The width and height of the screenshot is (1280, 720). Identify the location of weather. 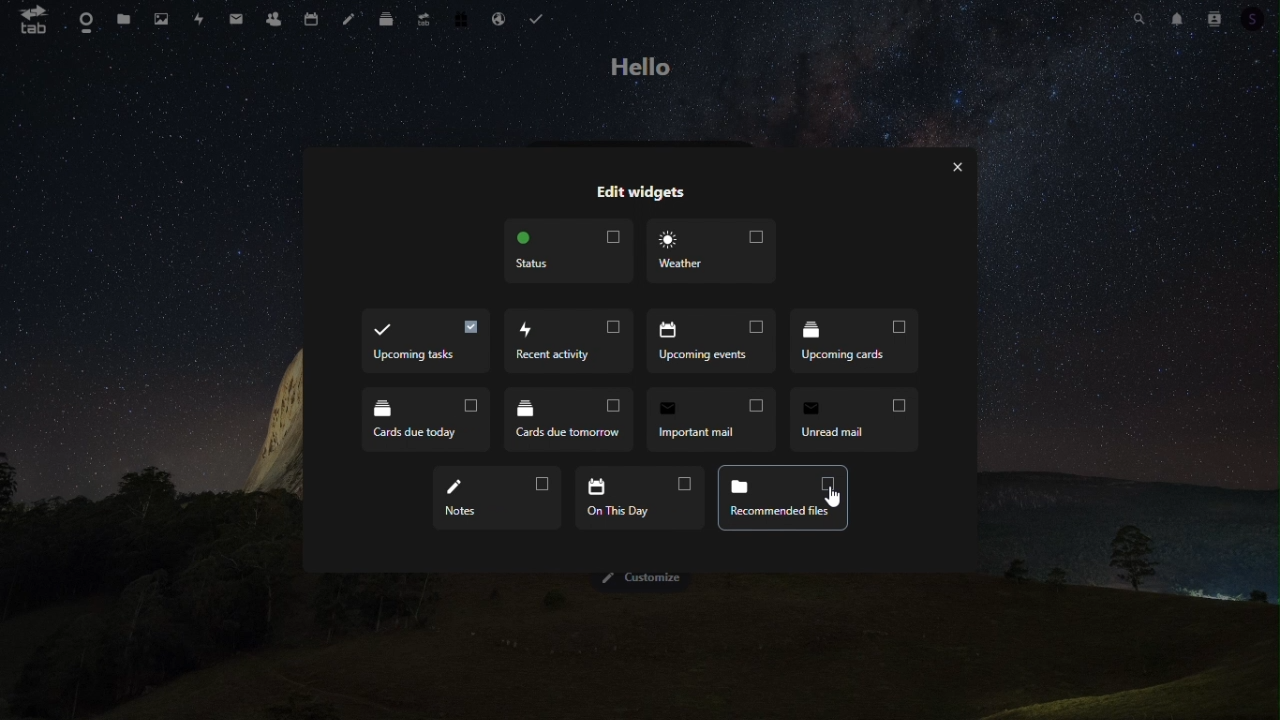
(711, 251).